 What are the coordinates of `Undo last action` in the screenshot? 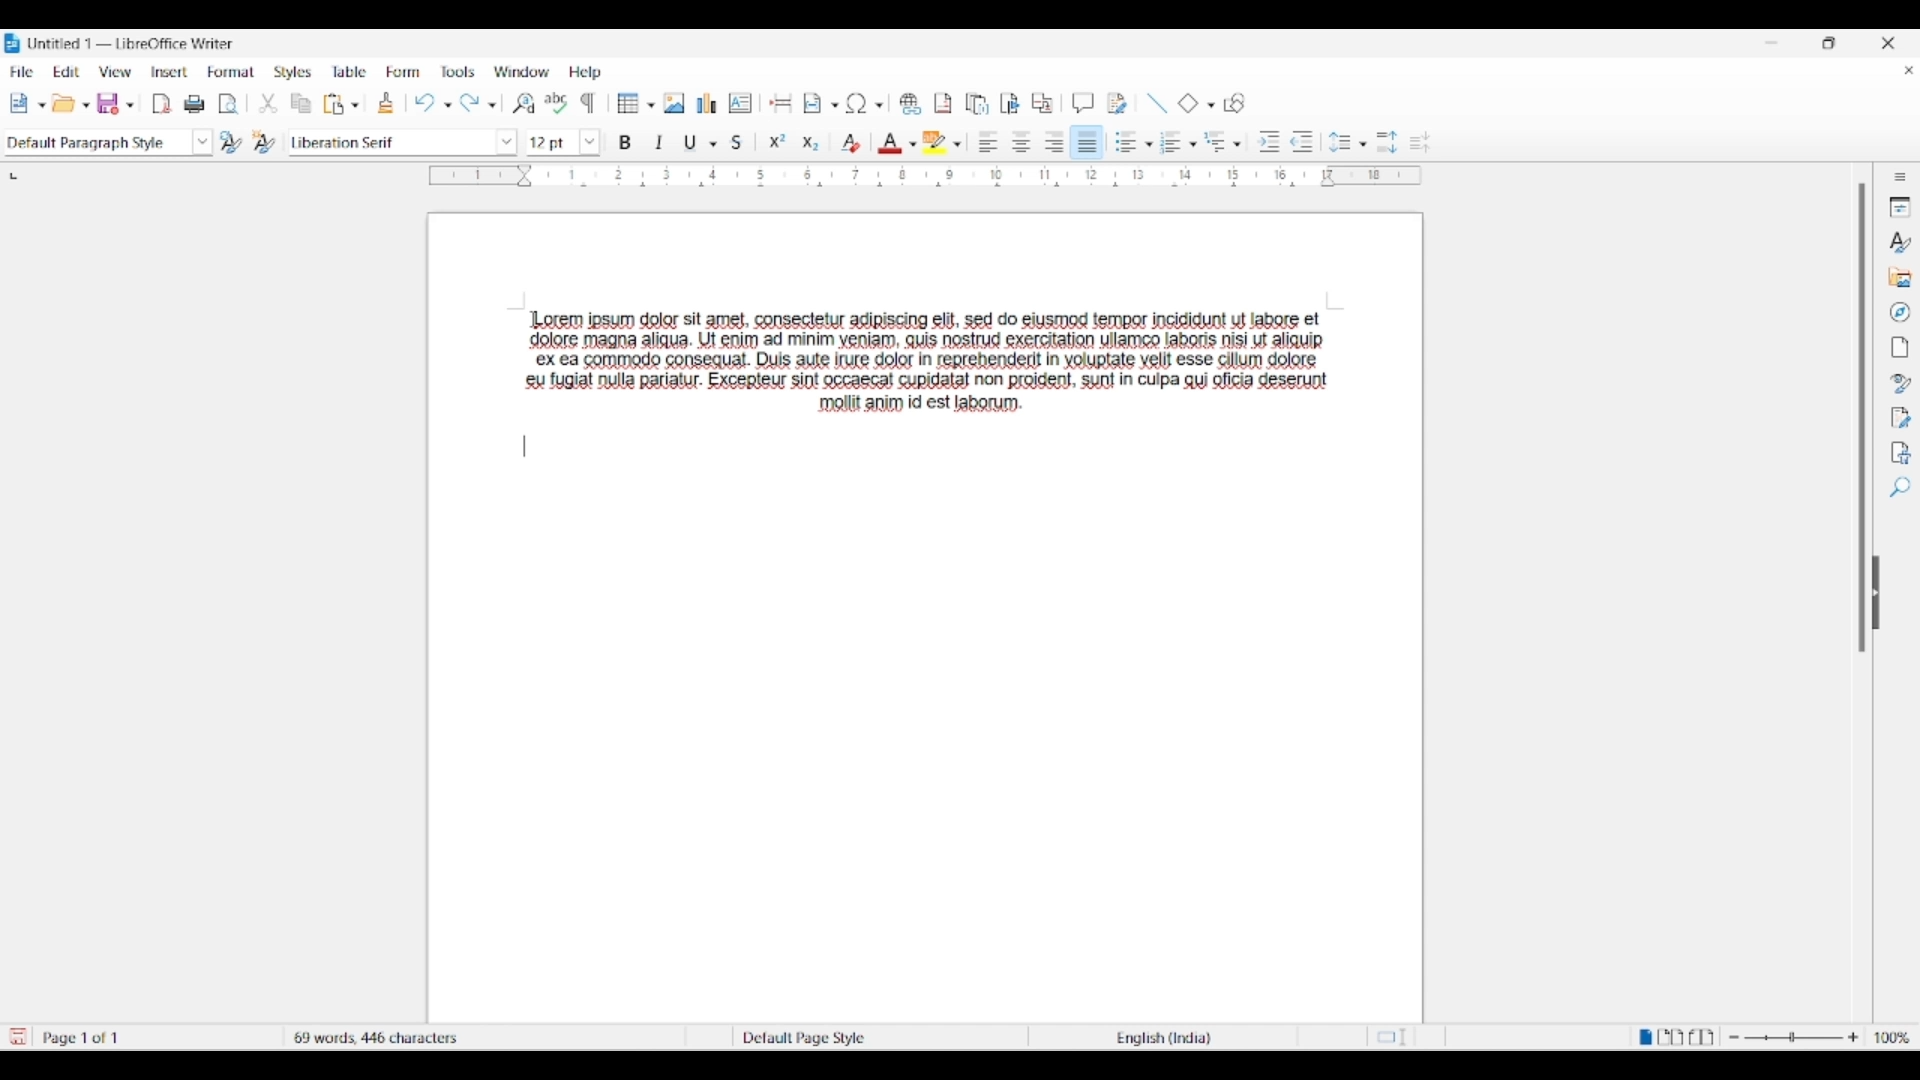 It's located at (425, 103).